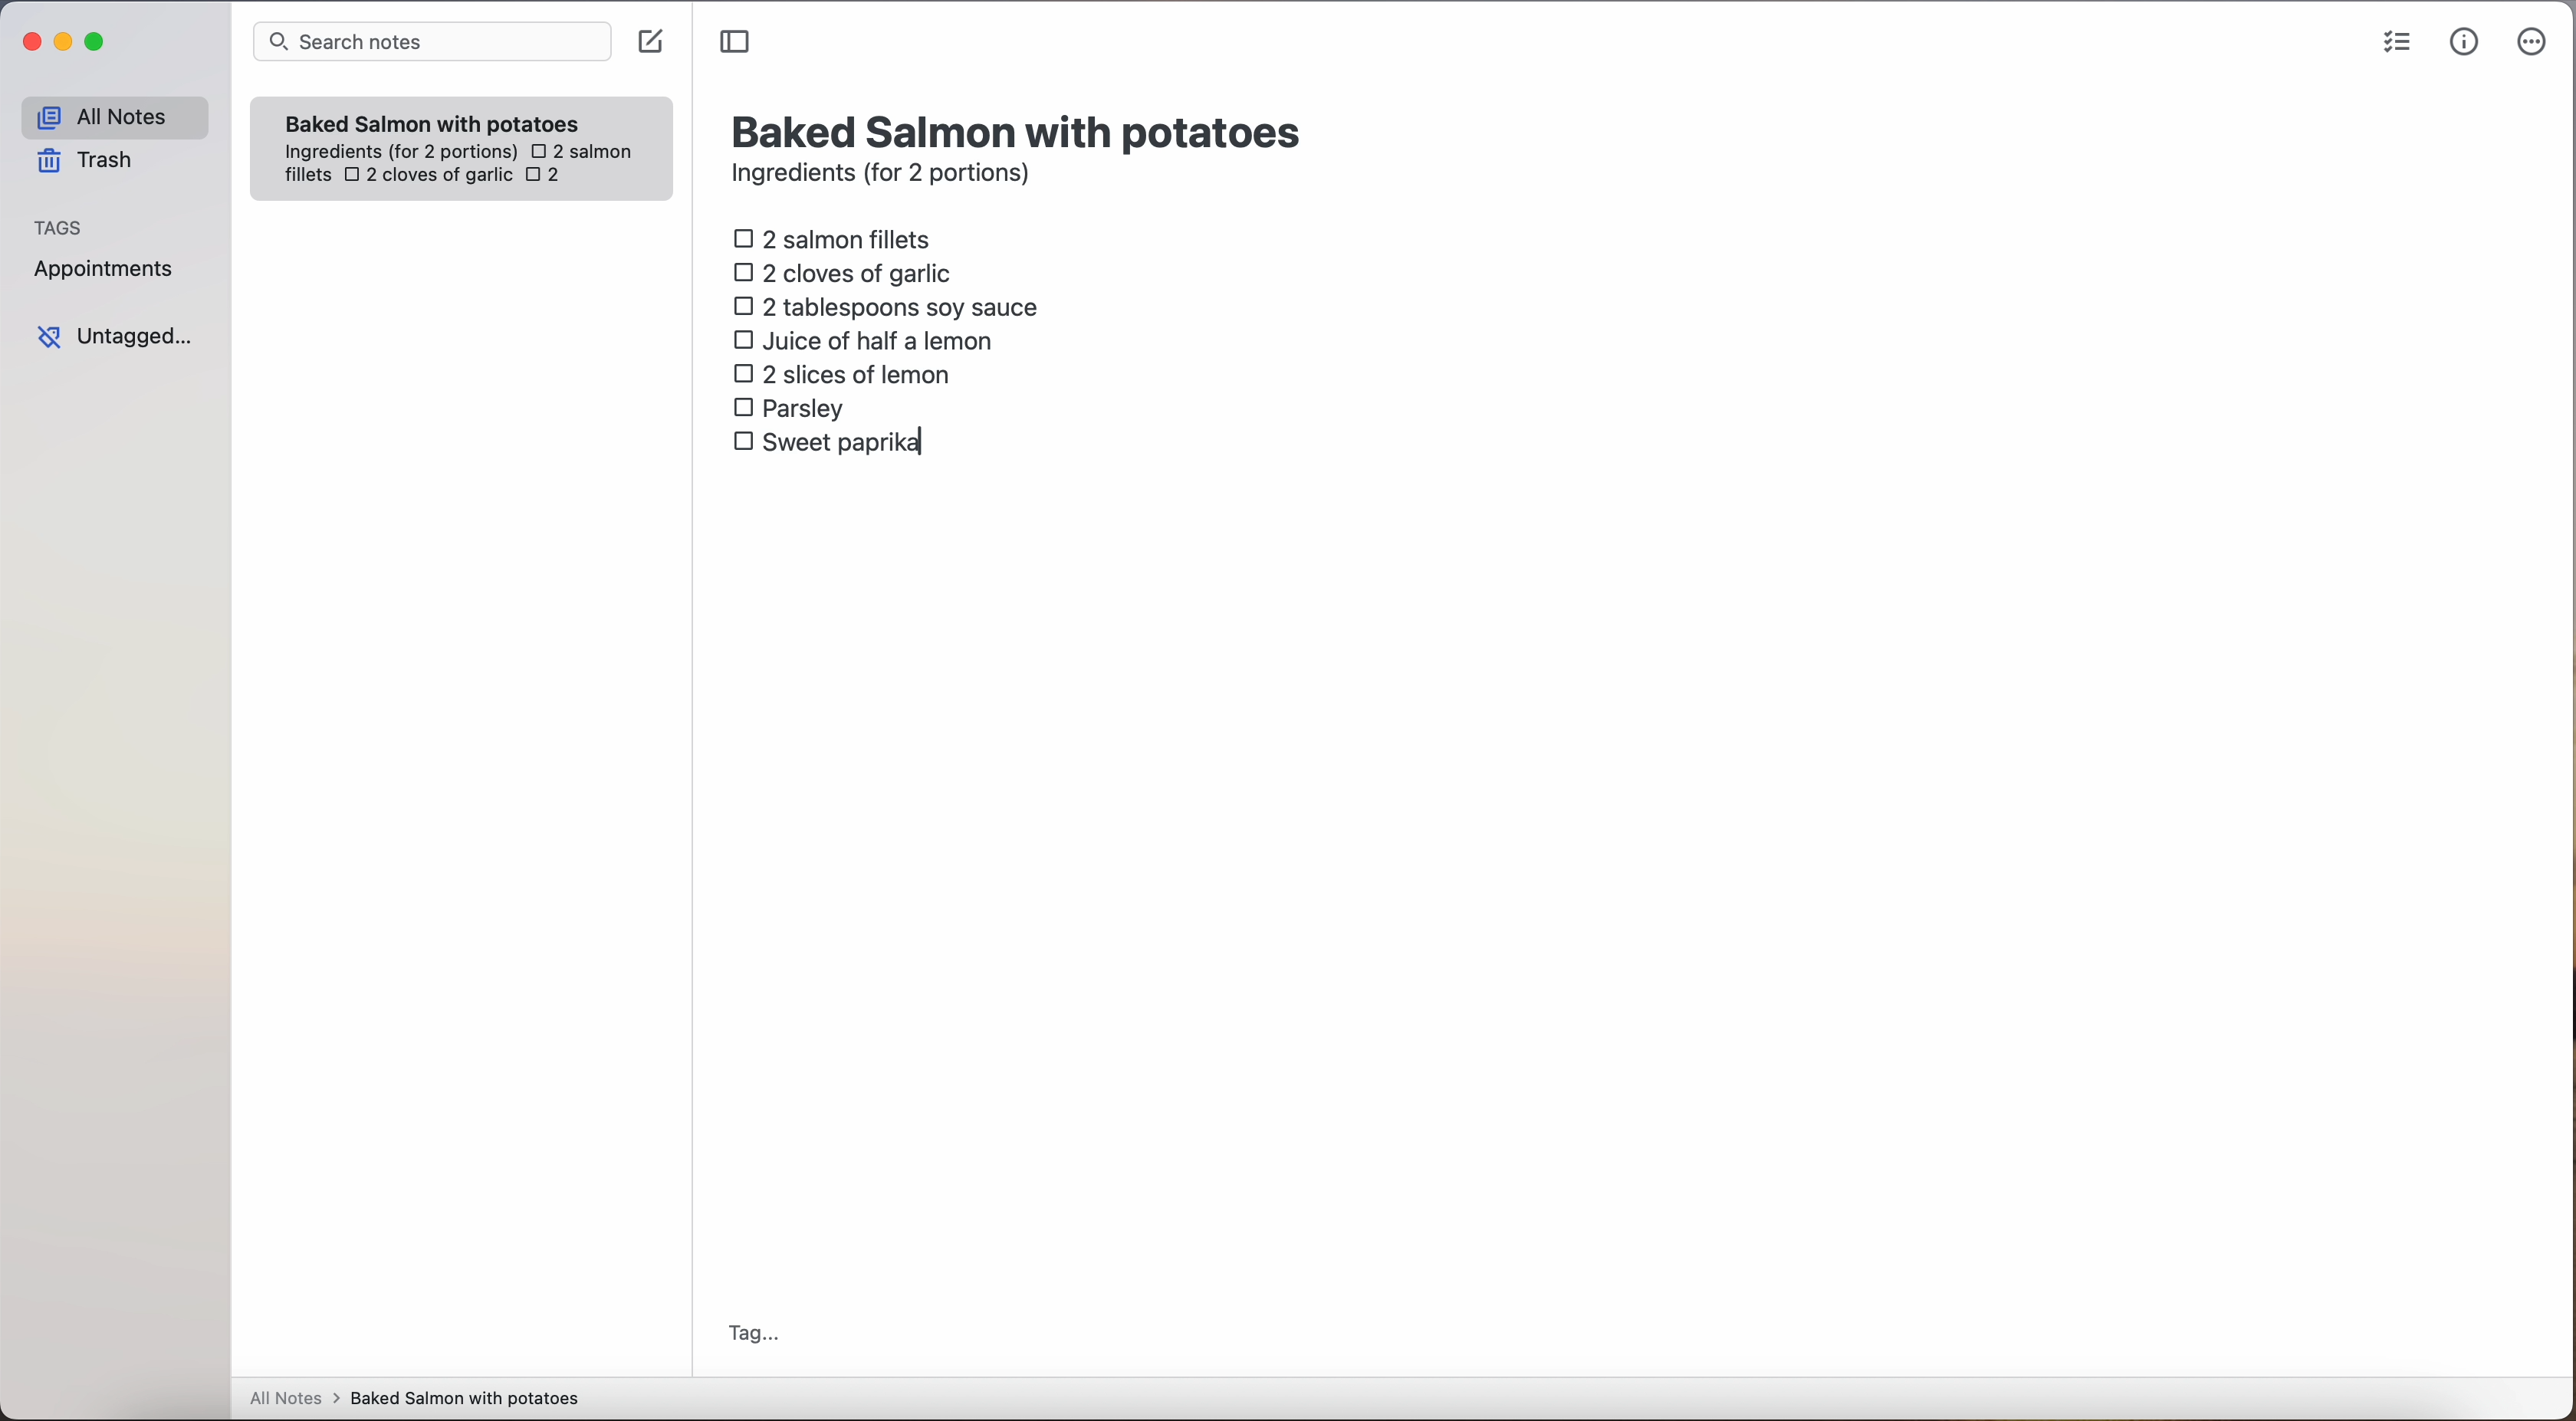  What do you see at coordinates (887, 176) in the screenshot?
I see `ingredients (for 2 portions)` at bounding box center [887, 176].